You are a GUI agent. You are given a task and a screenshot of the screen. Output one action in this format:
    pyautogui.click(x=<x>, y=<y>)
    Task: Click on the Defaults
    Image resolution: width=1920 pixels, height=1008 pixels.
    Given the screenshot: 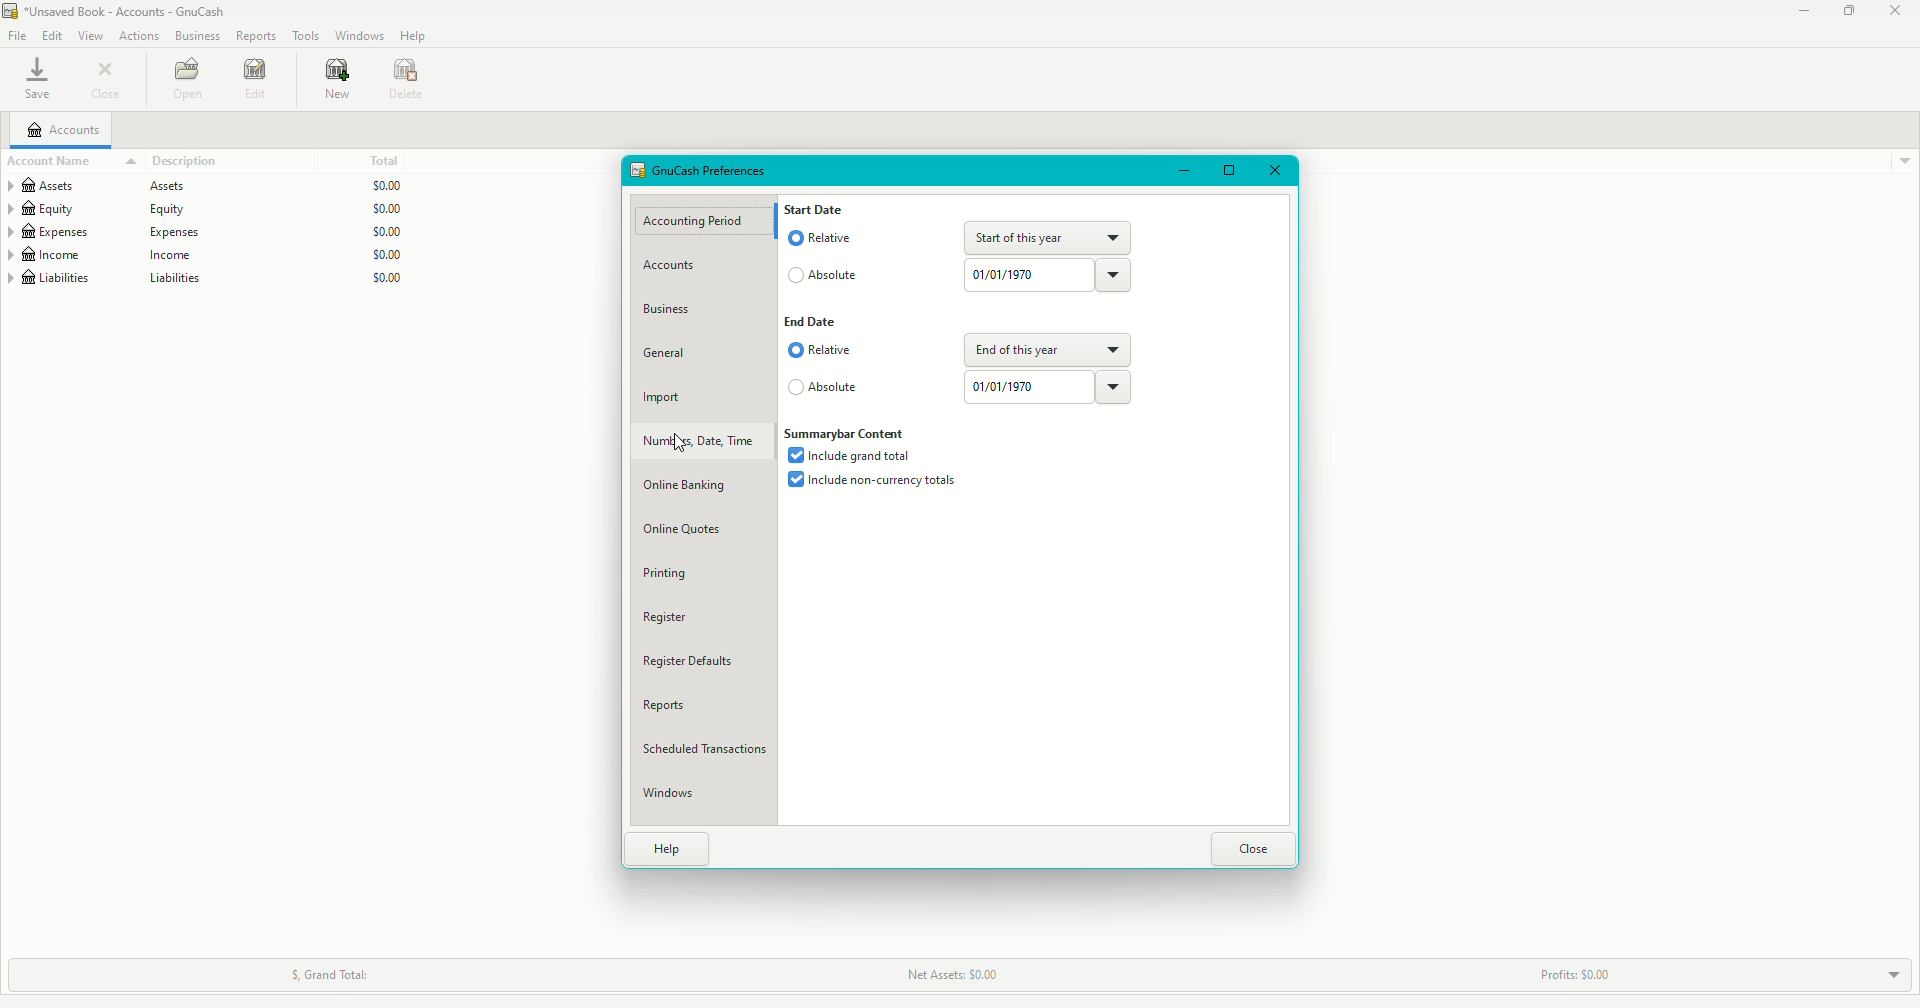 What is the action you would take?
    pyautogui.click(x=702, y=661)
    